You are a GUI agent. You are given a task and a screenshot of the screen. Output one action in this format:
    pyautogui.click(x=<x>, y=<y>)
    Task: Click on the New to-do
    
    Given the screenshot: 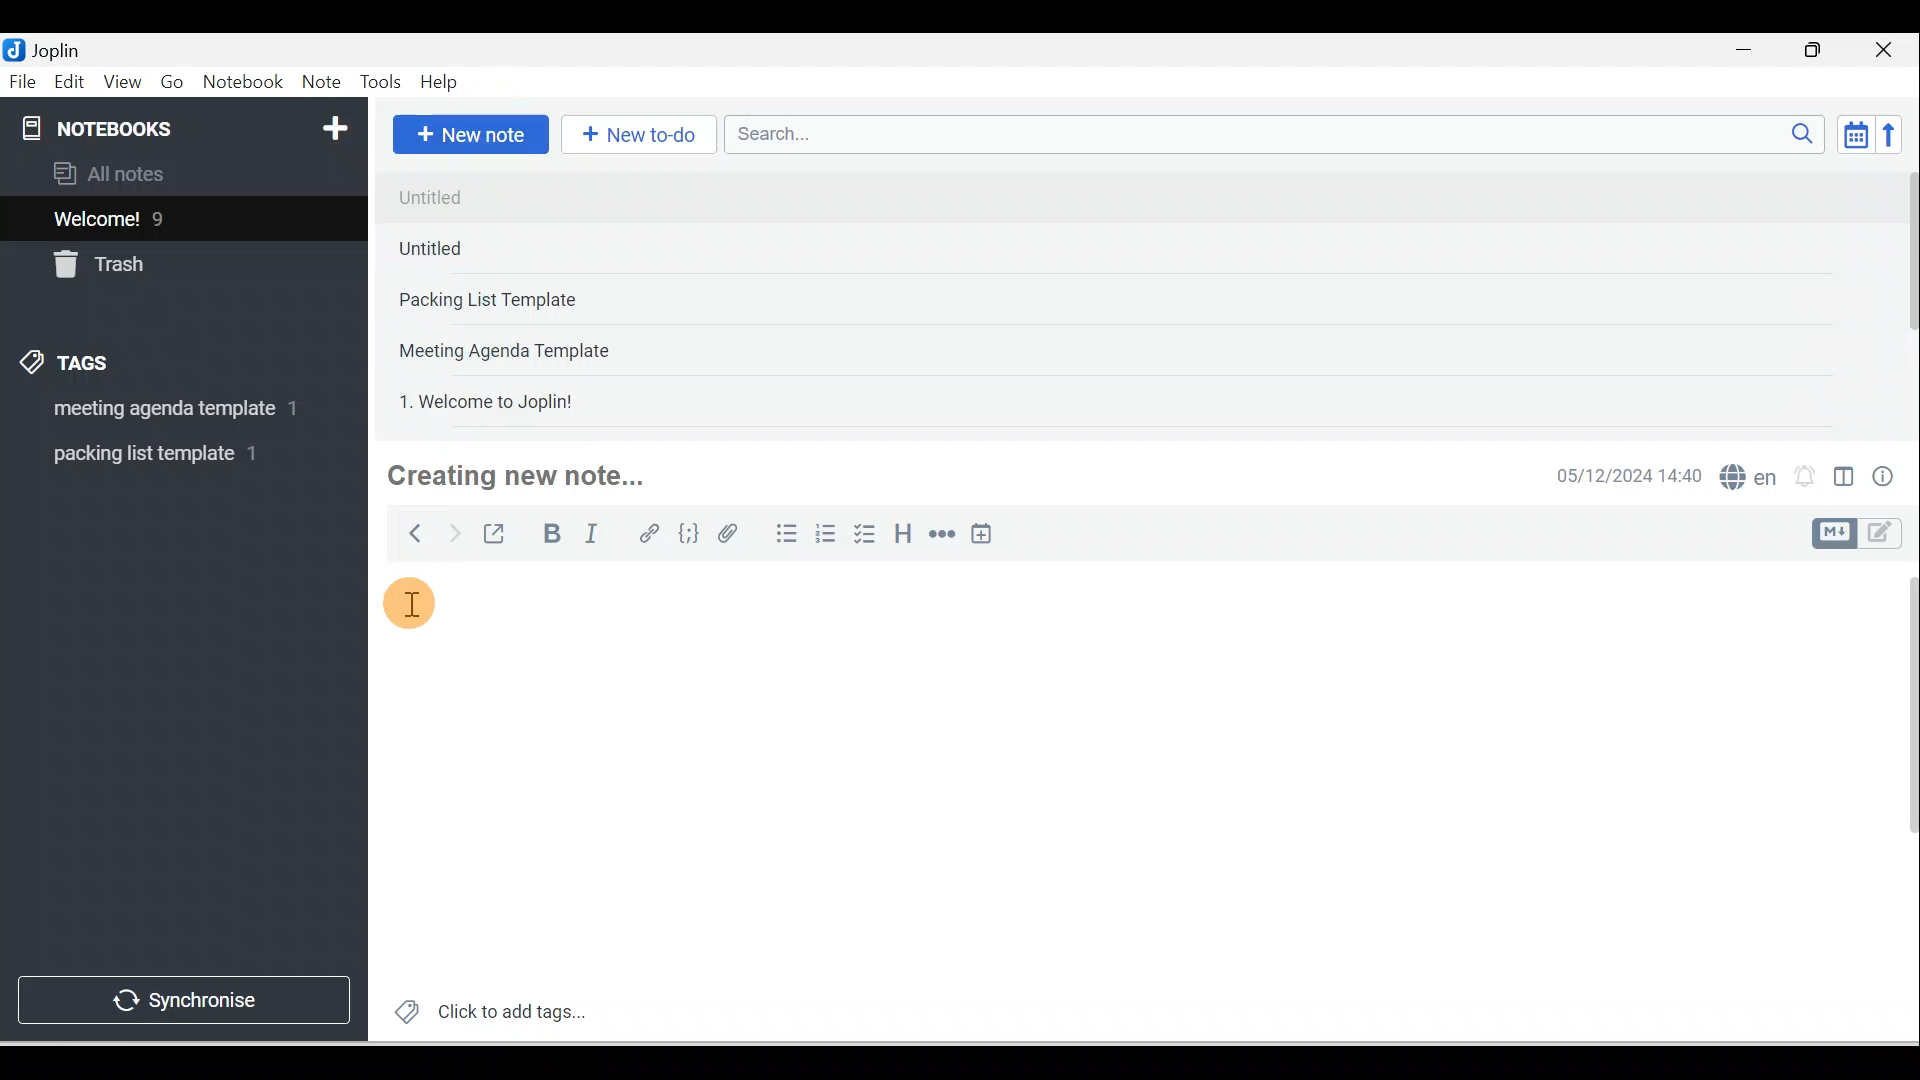 What is the action you would take?
    pyautogui.click(x=634, y=136)
    